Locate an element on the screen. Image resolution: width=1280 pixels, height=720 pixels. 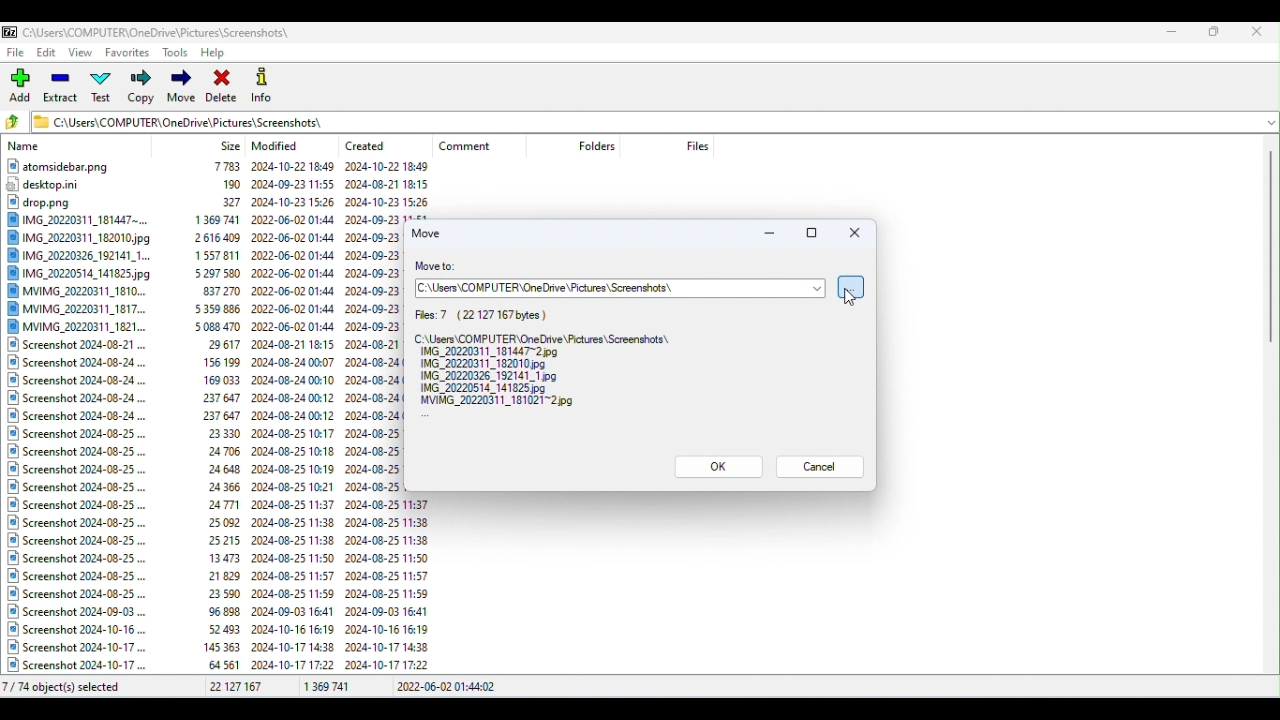
Delete is located at coordinates (223, 85).